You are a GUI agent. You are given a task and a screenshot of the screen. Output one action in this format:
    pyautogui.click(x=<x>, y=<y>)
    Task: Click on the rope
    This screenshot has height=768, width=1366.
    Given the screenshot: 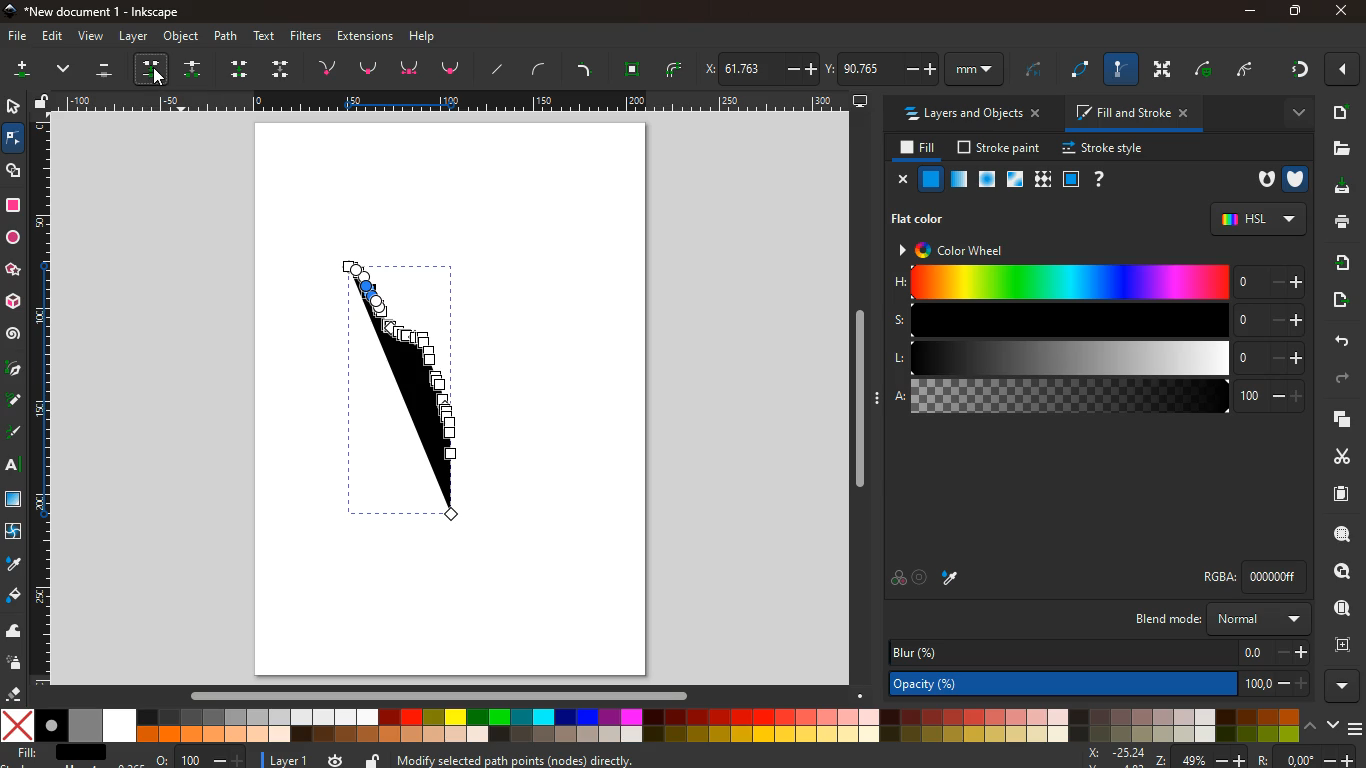 What is the action you would take?
    pyautogui.click(x=1083, y=70)
    